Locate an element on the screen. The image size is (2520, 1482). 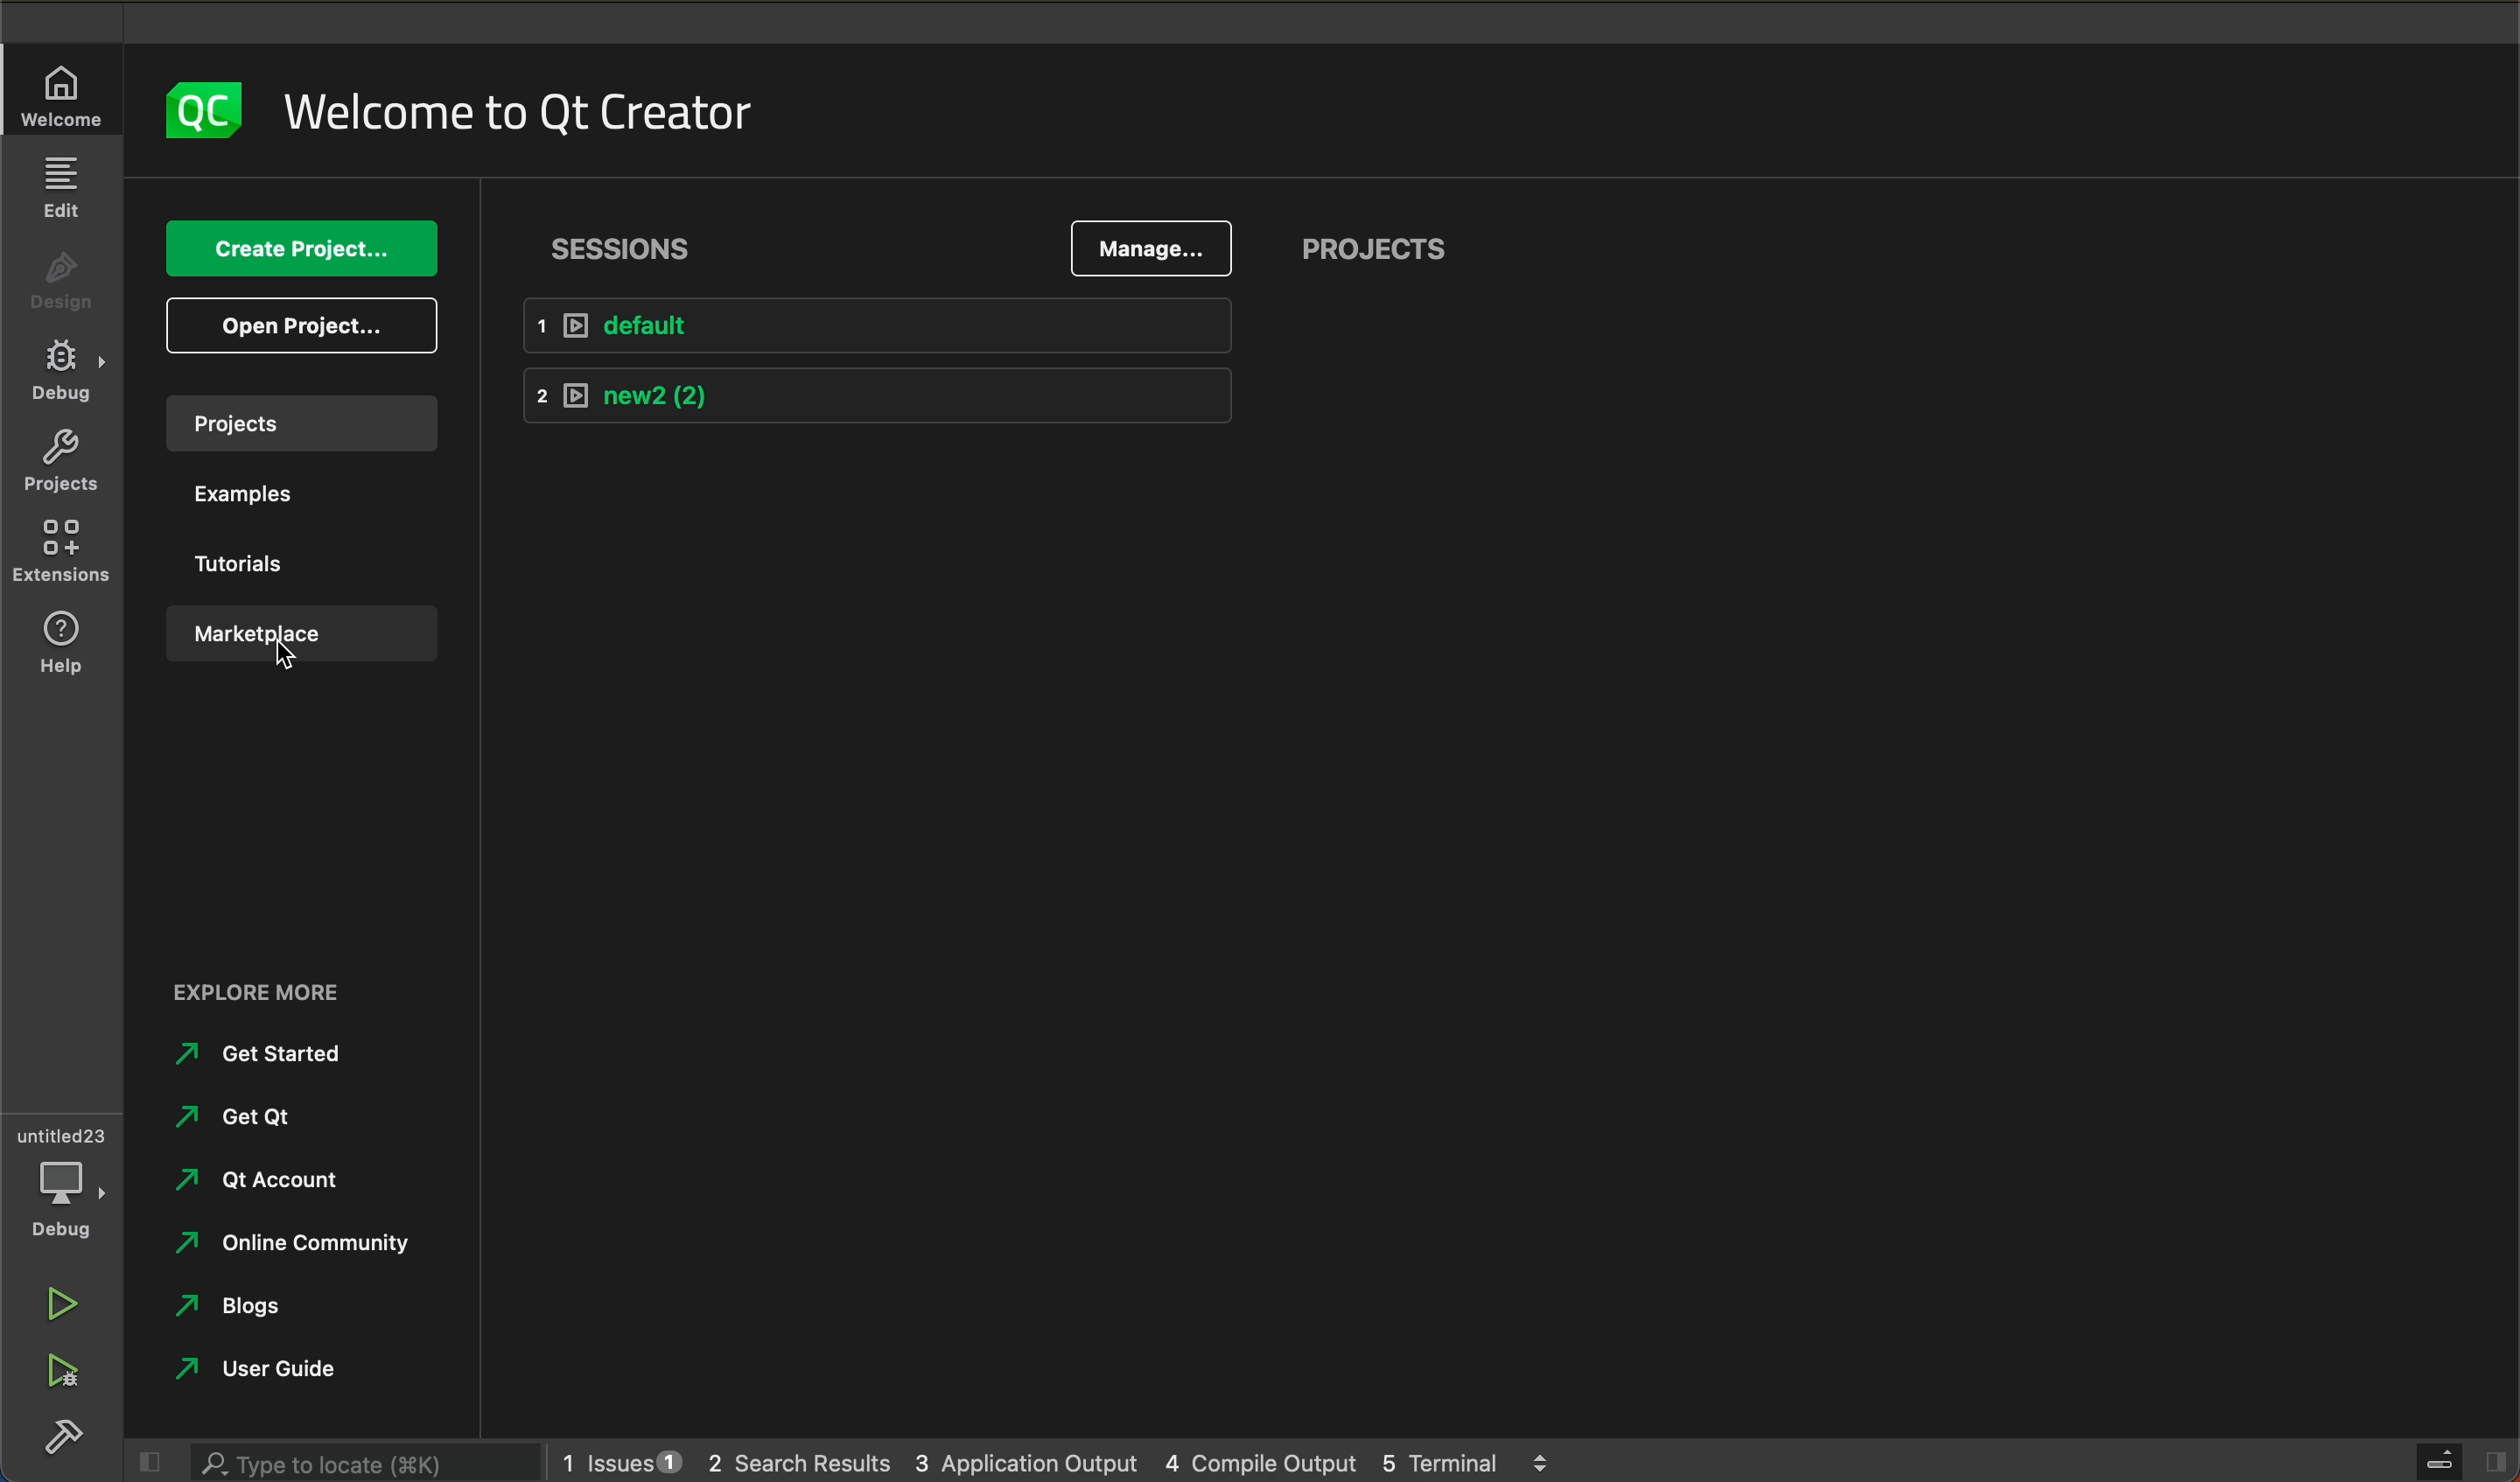
logs is located at coordinates (1084, 1460).